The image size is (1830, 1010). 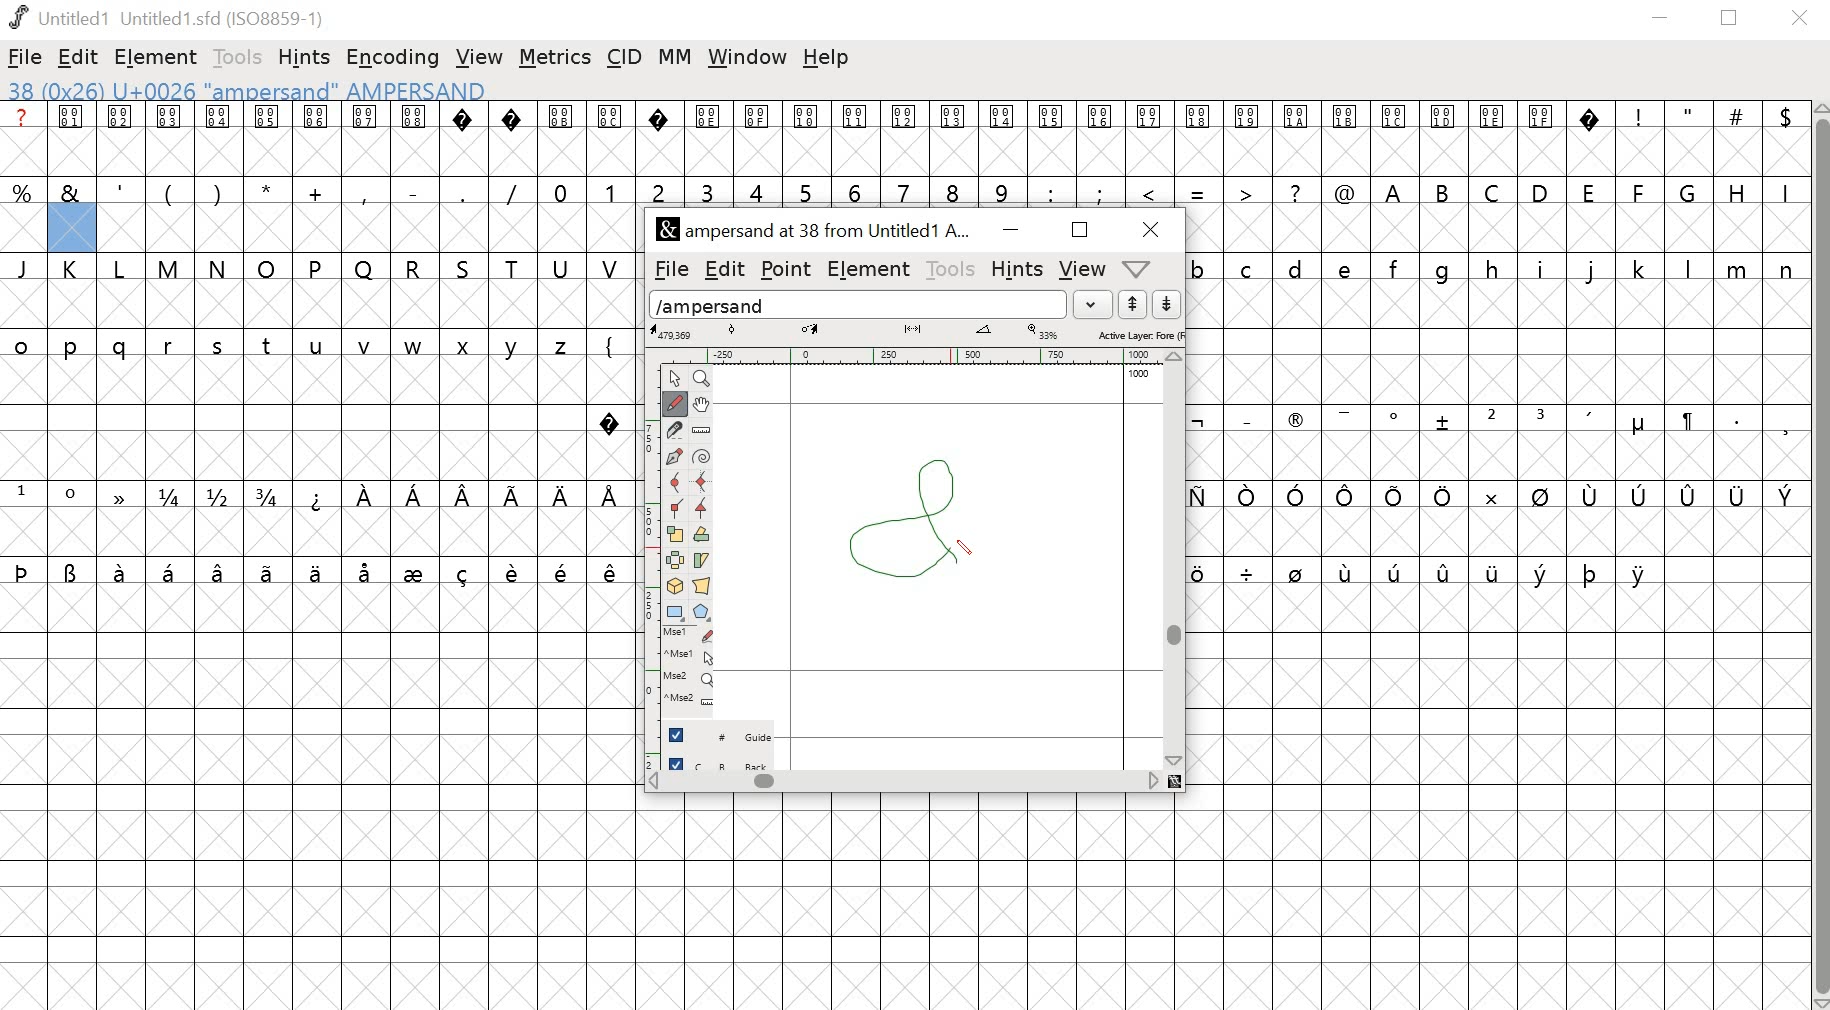 I want to click on 8, so click(x=954, y=190).